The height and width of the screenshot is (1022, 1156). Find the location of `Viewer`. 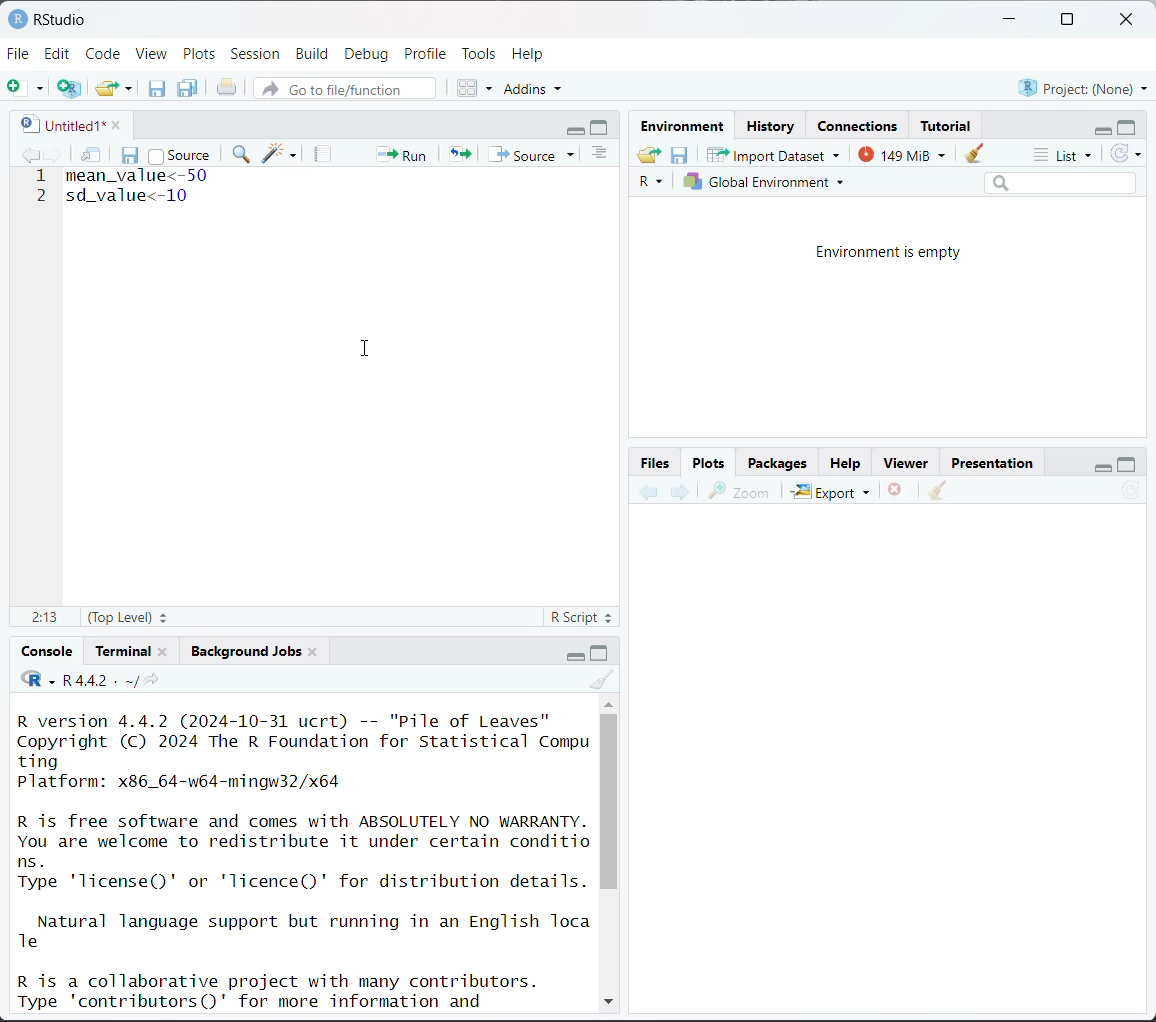

Viewer is located at coordinates (910, 464).